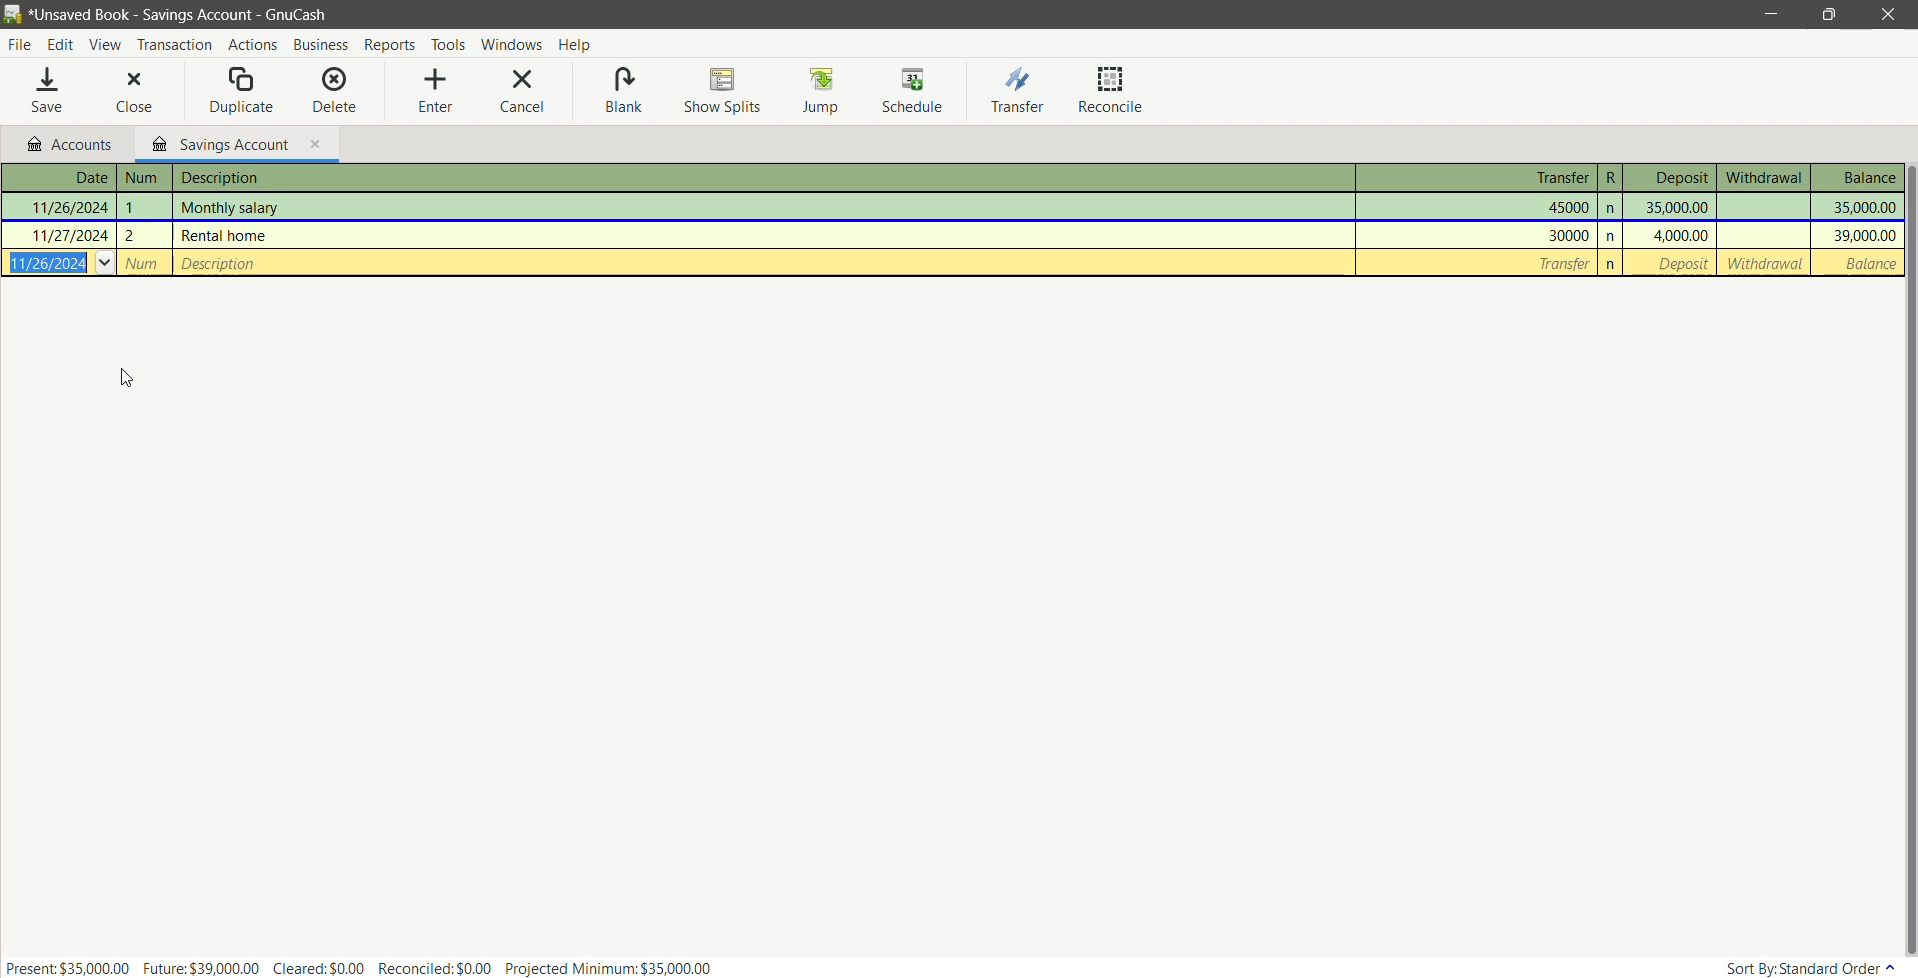  I want to click on Reports, so click(390, 43).